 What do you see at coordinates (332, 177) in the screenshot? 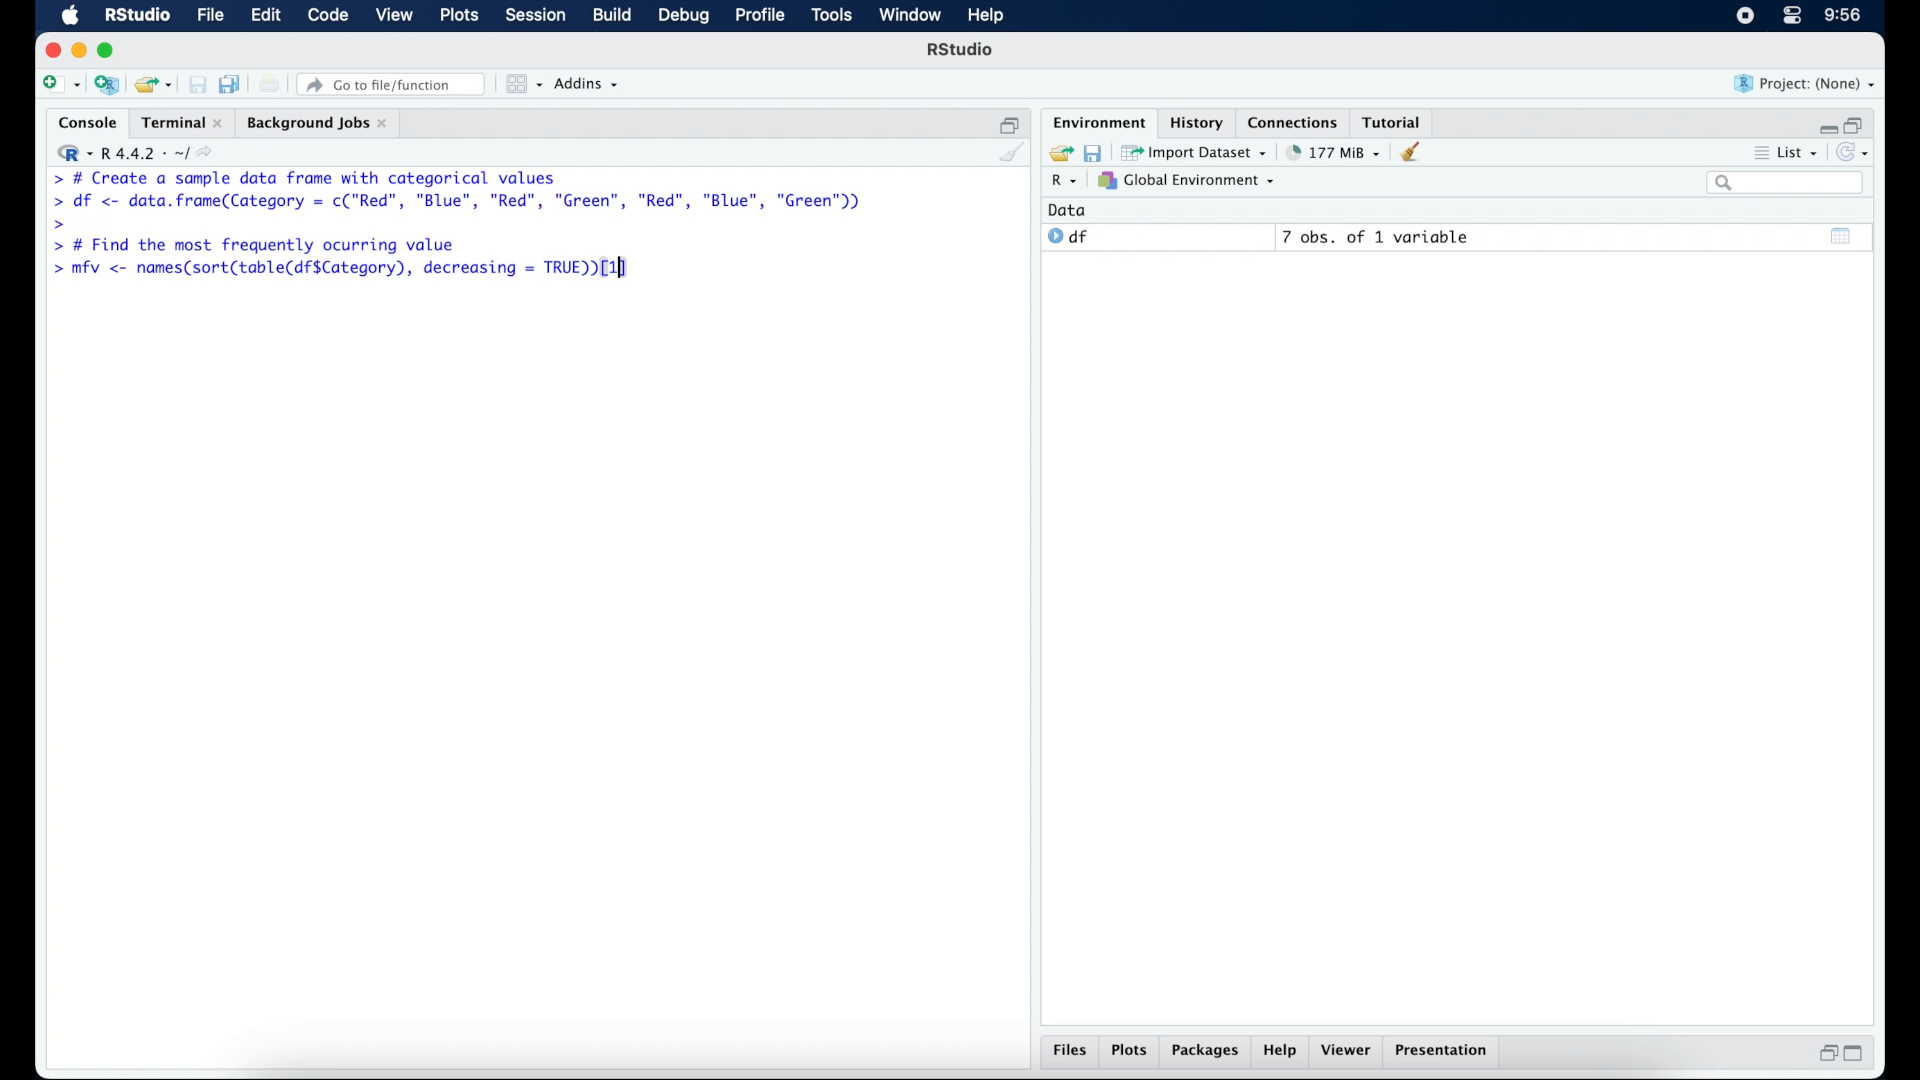
I see `> # Create a sample data frame with categorical values|` at bounding box center [332, 177].